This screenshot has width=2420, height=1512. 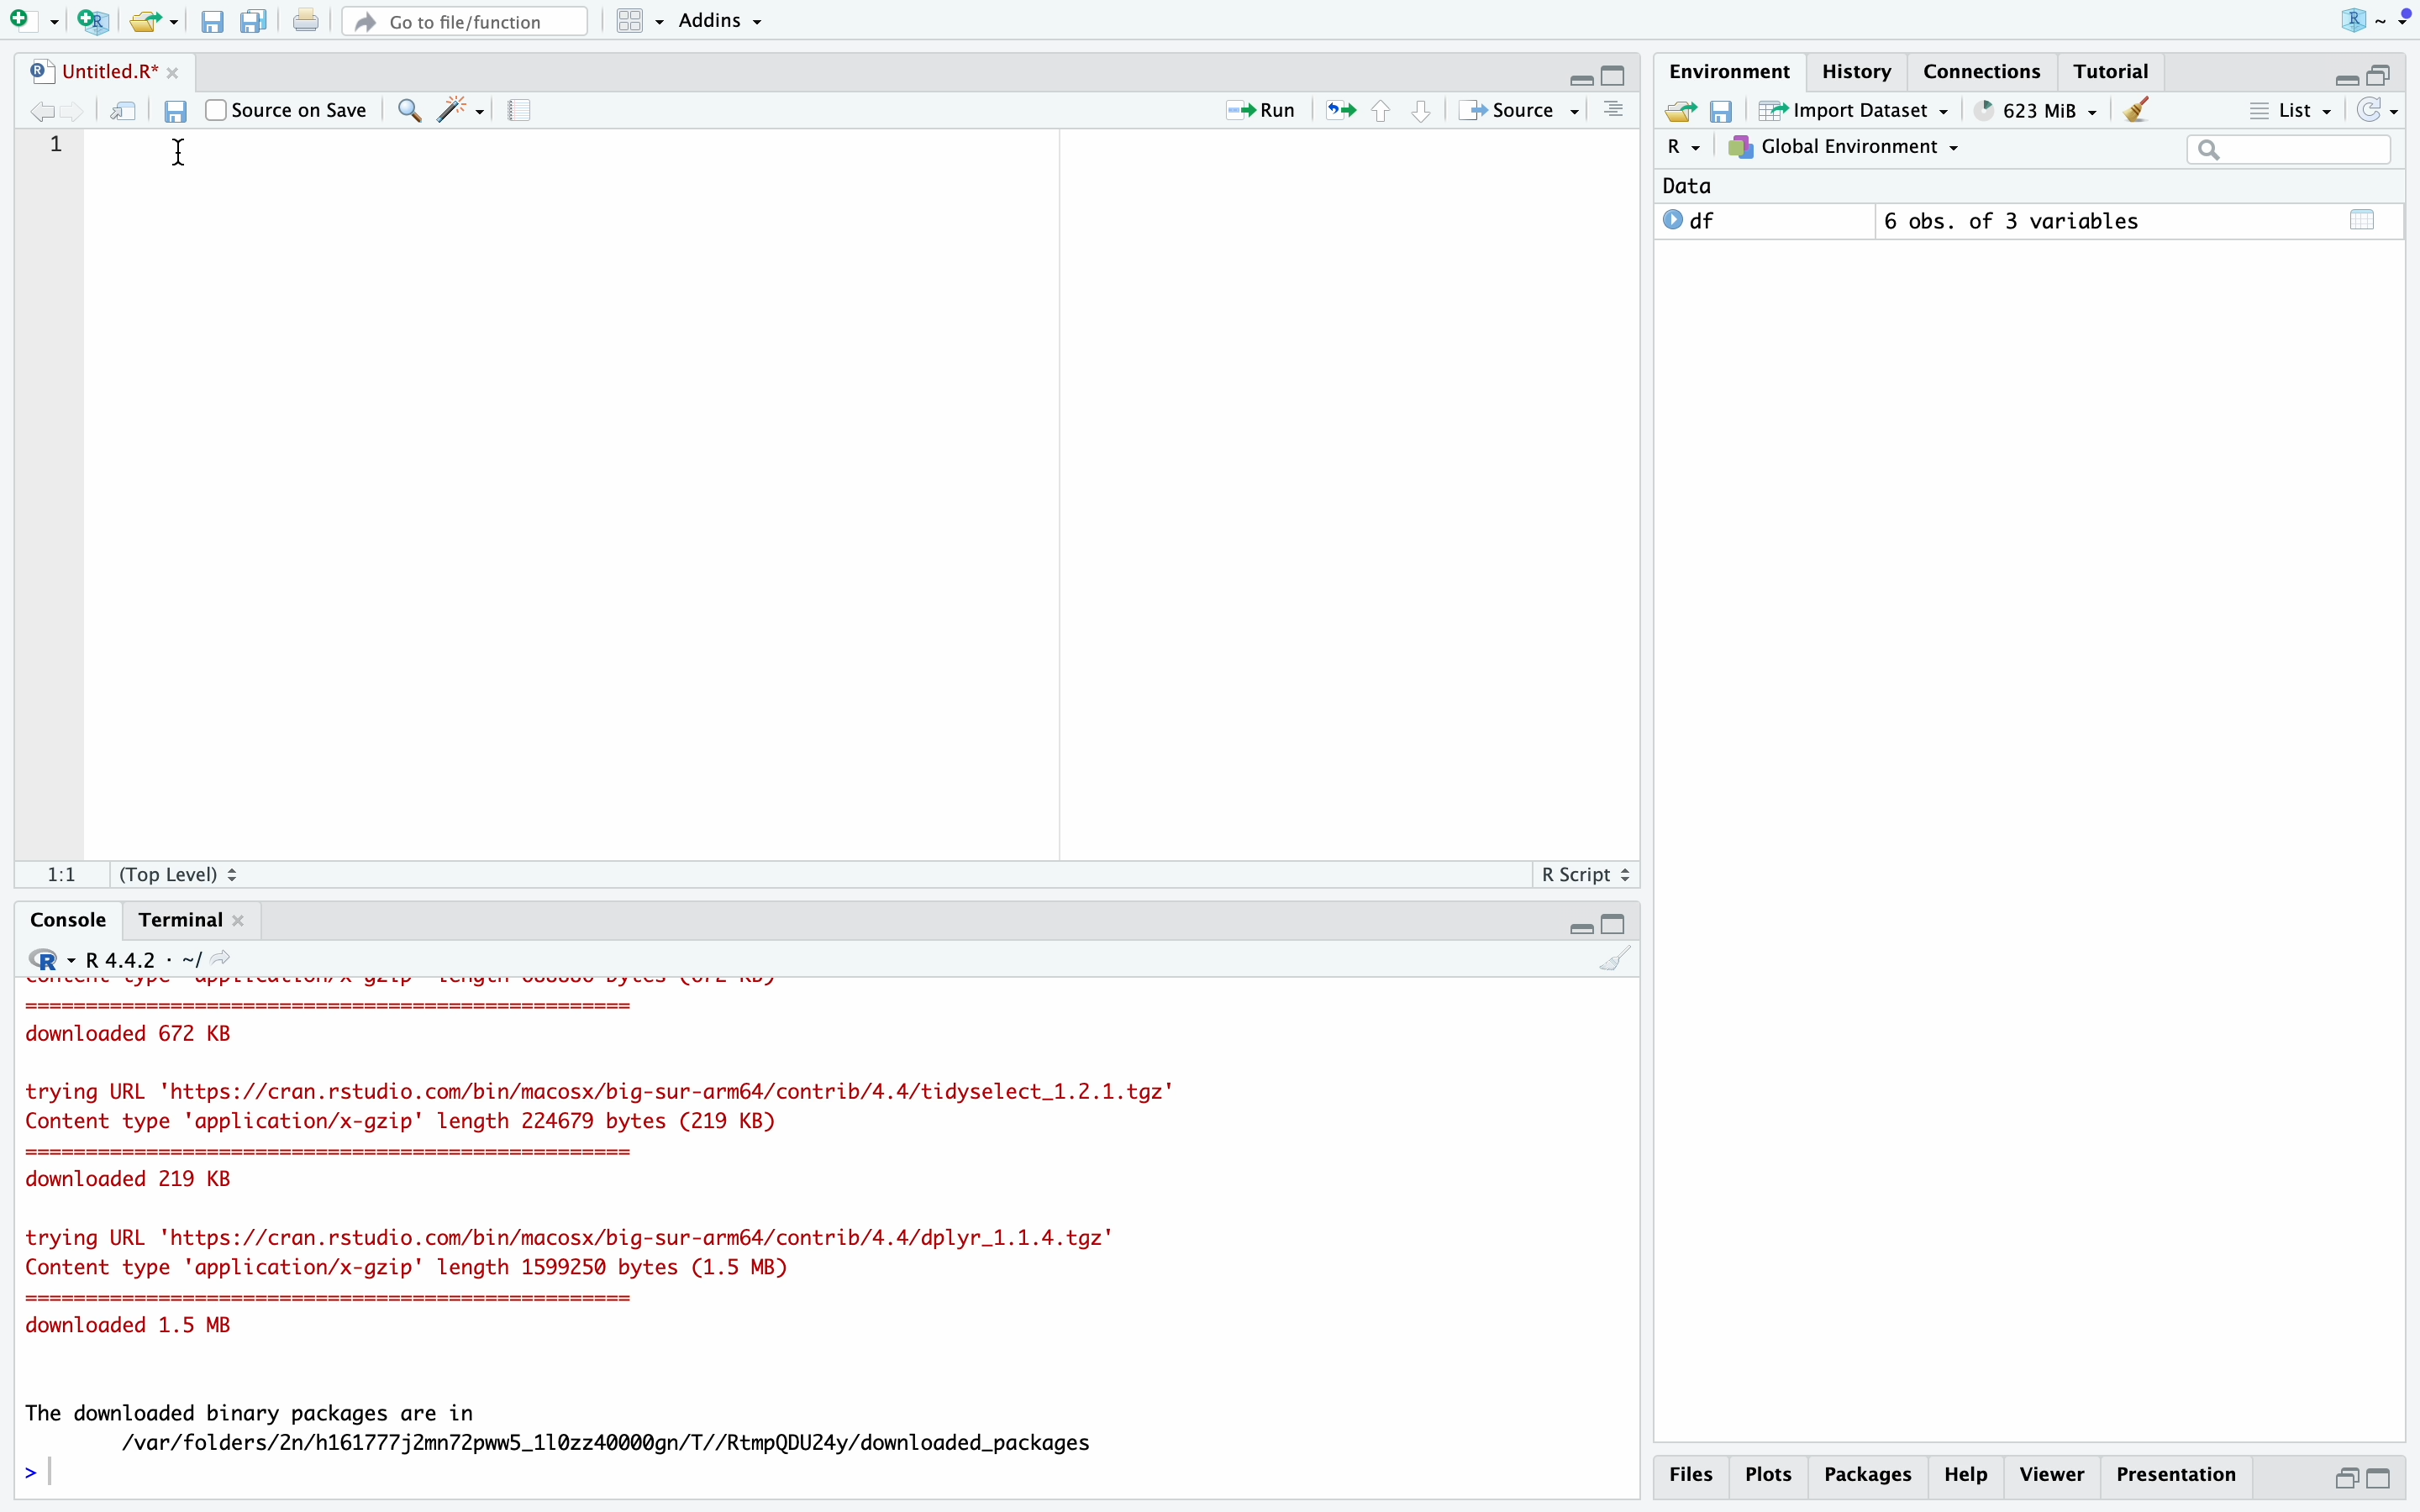 What do you see at coordinates (102, 70) in the screenshot?
I see `Untitled.R*` at bounding box center [102, 70].